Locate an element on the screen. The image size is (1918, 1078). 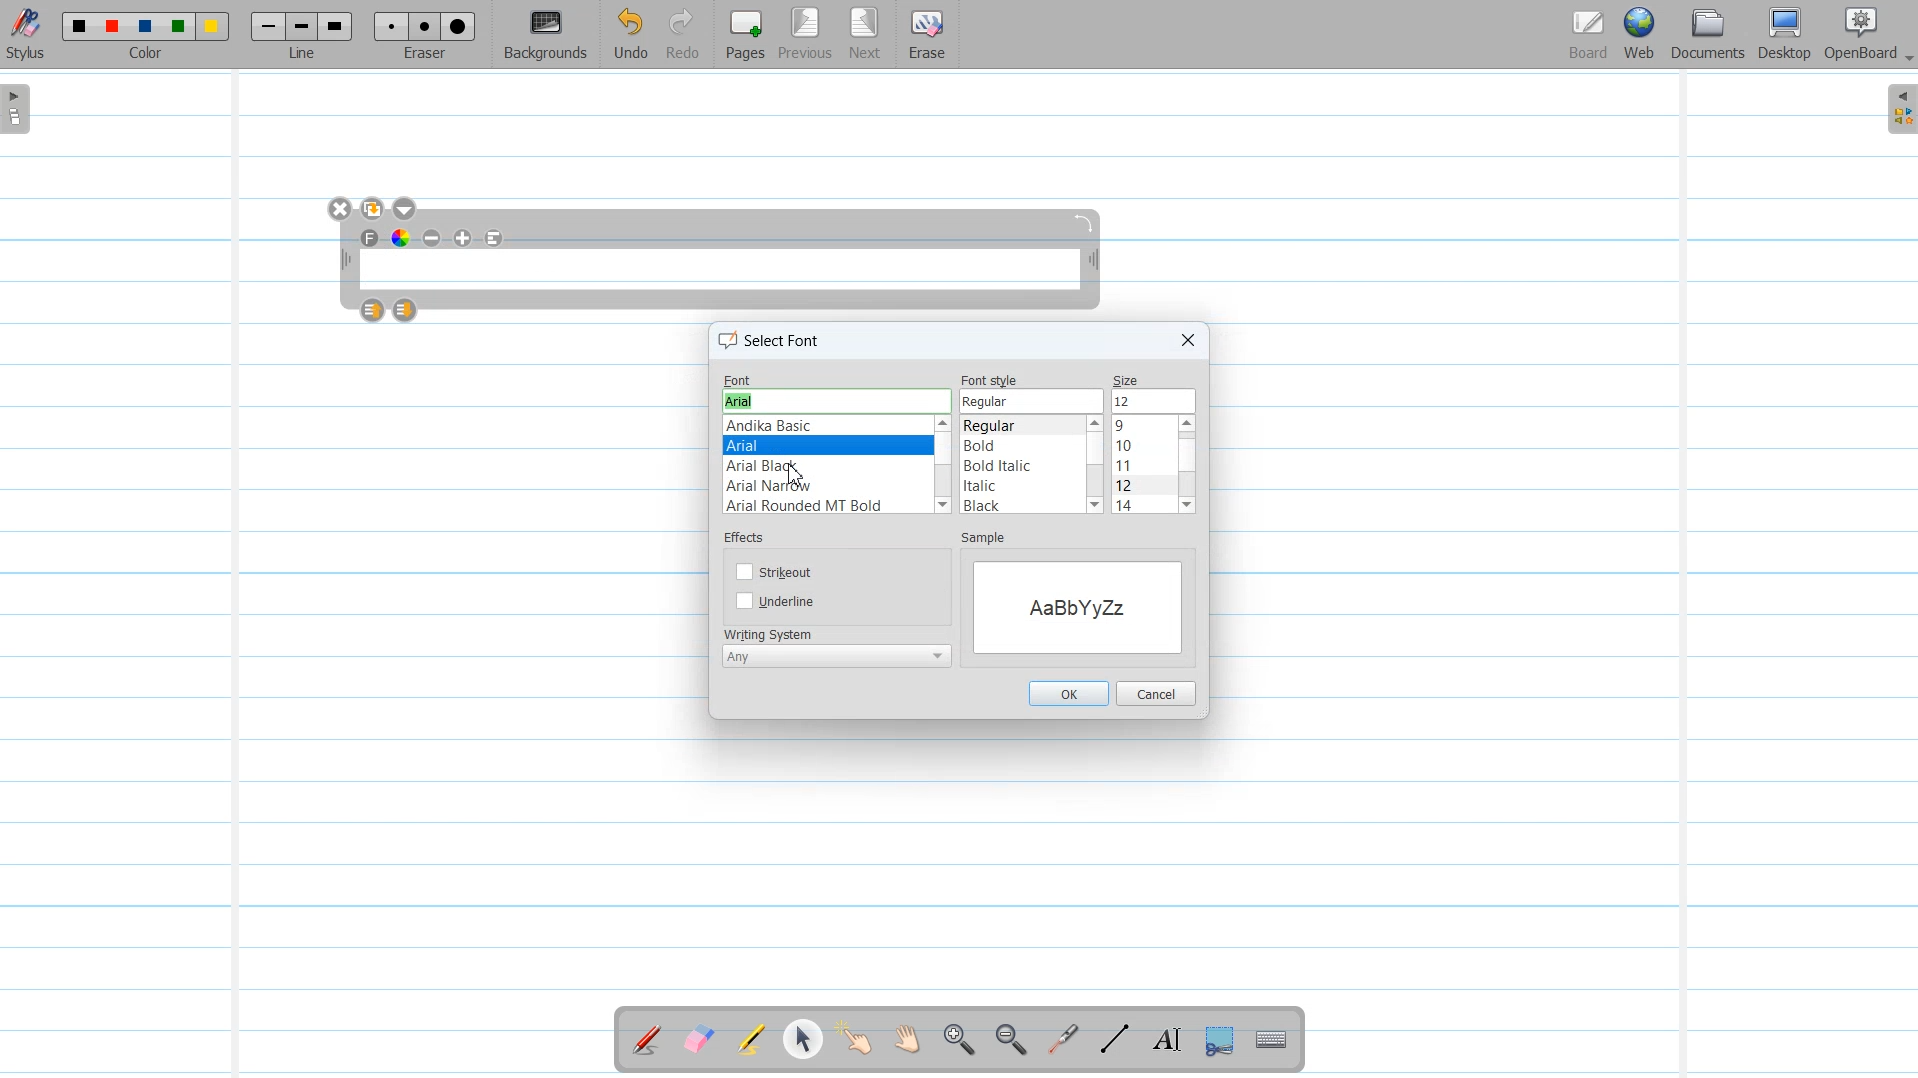
Font sizes is located at coordinates (1143, 466).